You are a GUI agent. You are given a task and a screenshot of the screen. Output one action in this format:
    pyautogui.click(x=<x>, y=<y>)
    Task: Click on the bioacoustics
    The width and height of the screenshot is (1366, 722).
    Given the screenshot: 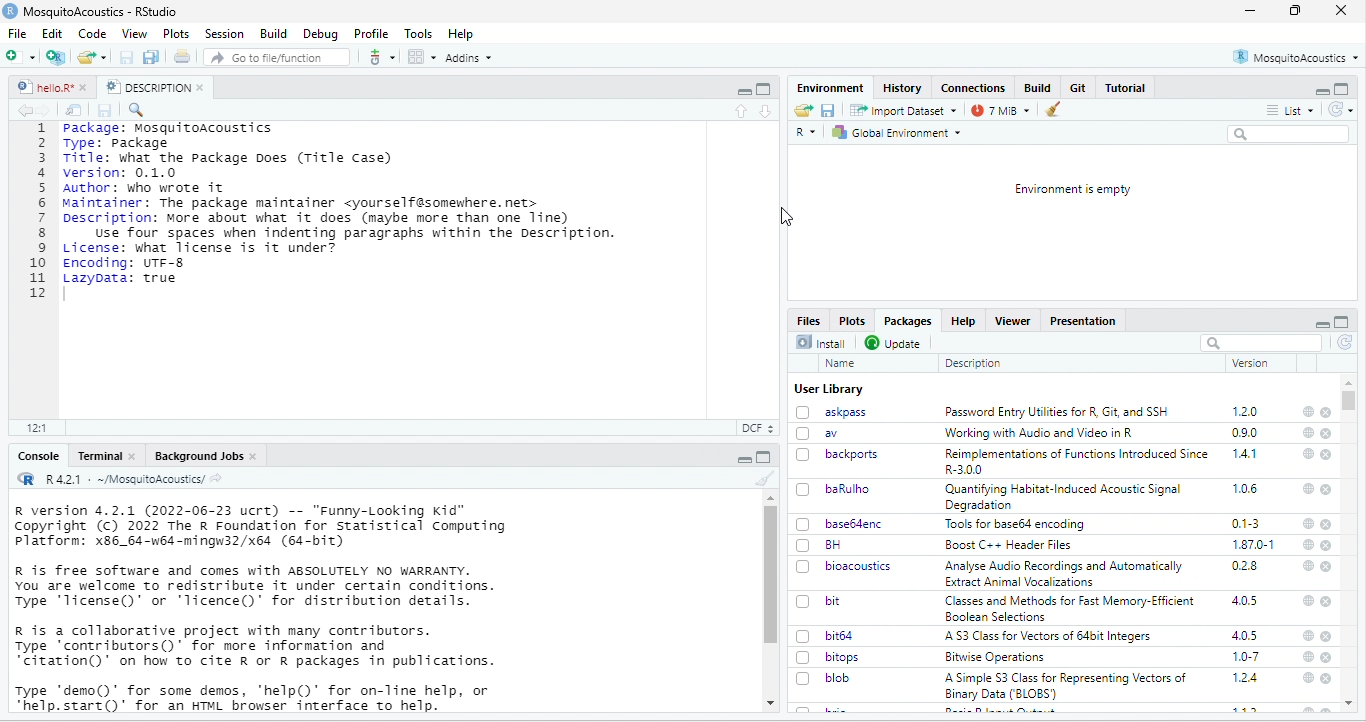 What is the action you would take?
    pyautogui.click(x=845, y=567)
    